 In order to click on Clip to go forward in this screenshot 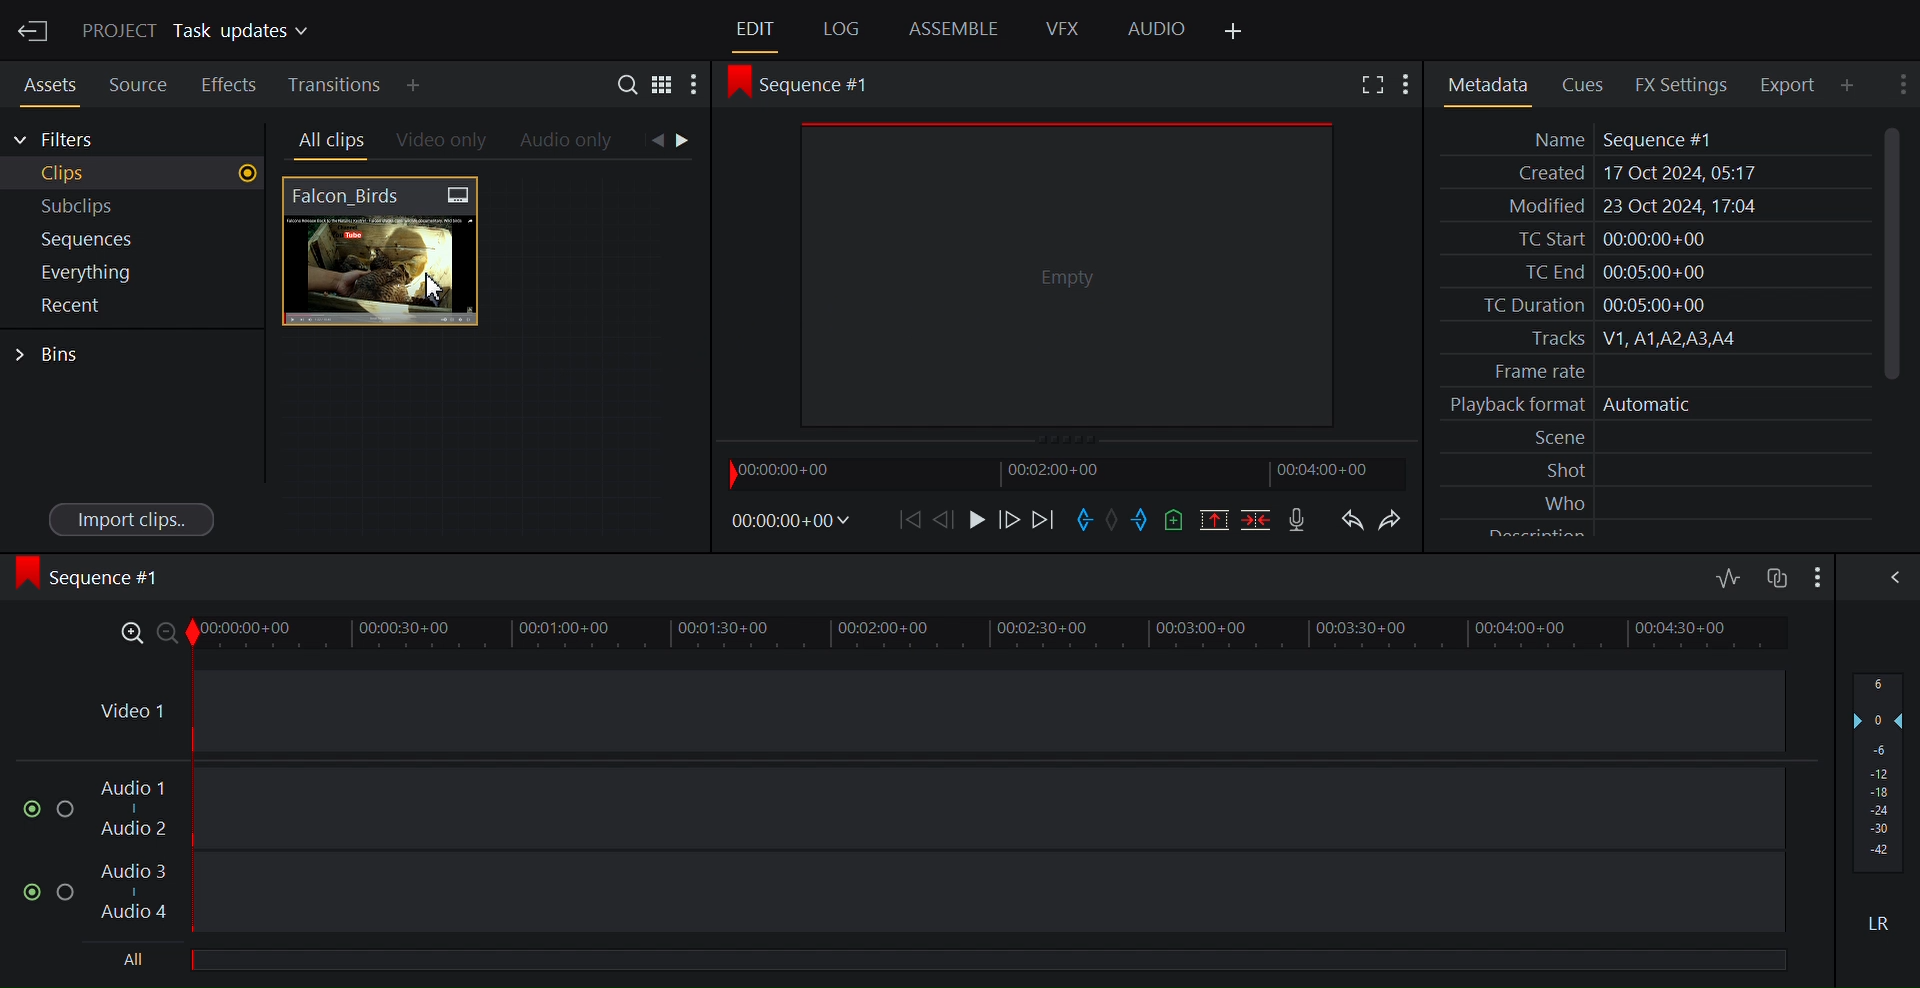, I will do `click(687, 140)`.